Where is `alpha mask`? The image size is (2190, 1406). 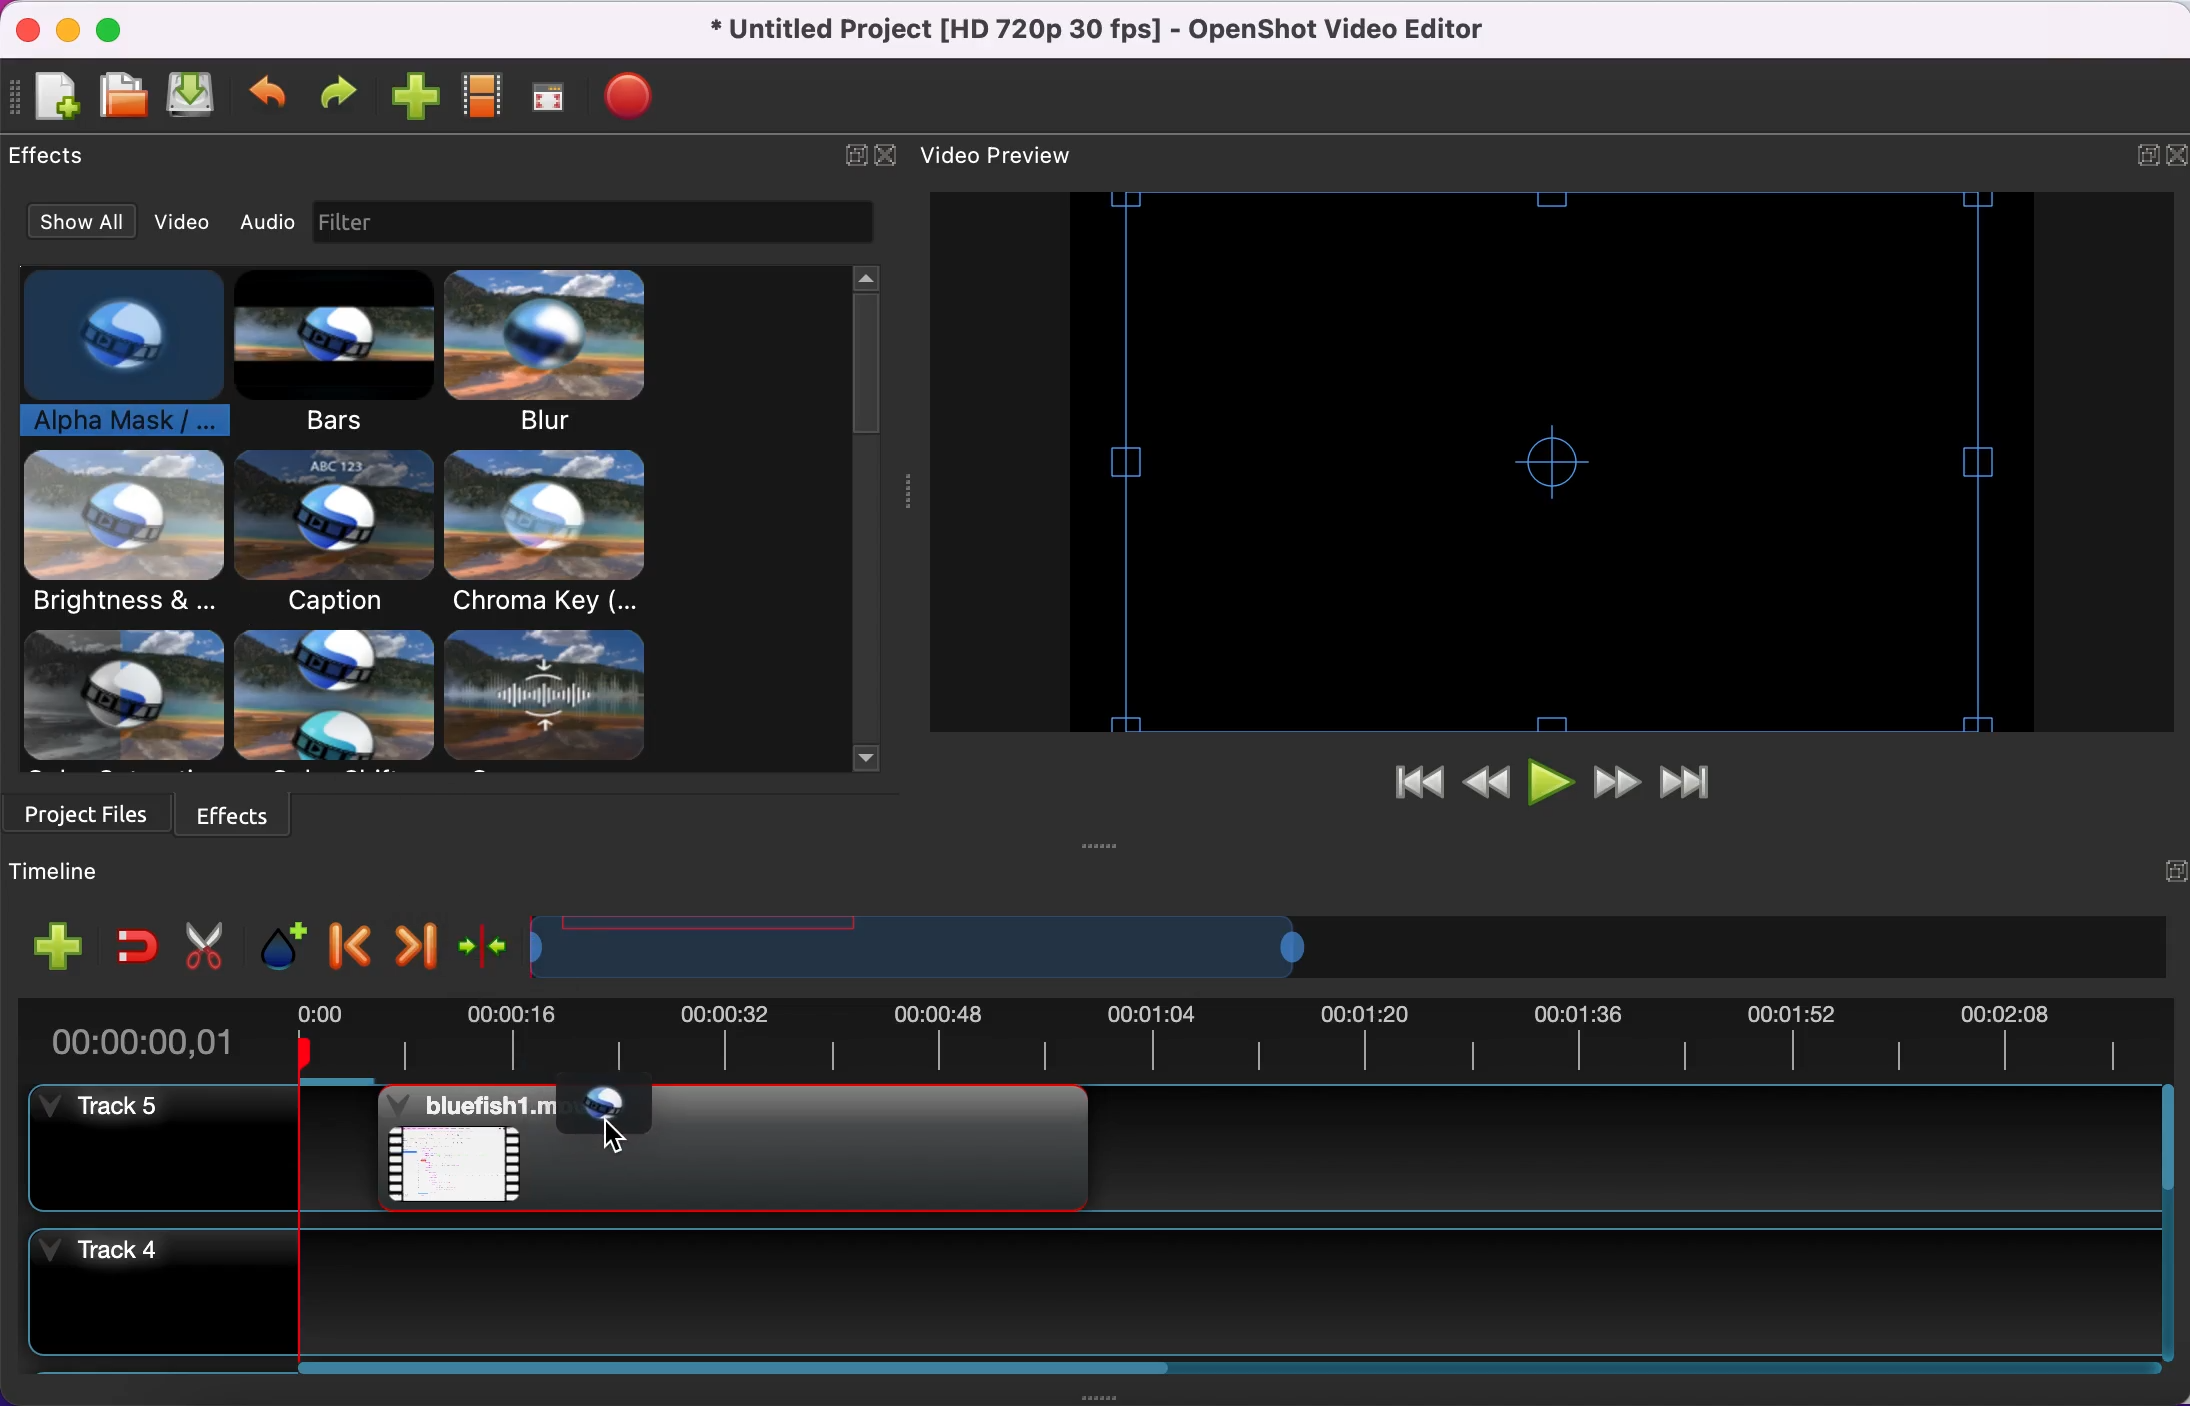
alpha mask is located at coordinates (107, 356).